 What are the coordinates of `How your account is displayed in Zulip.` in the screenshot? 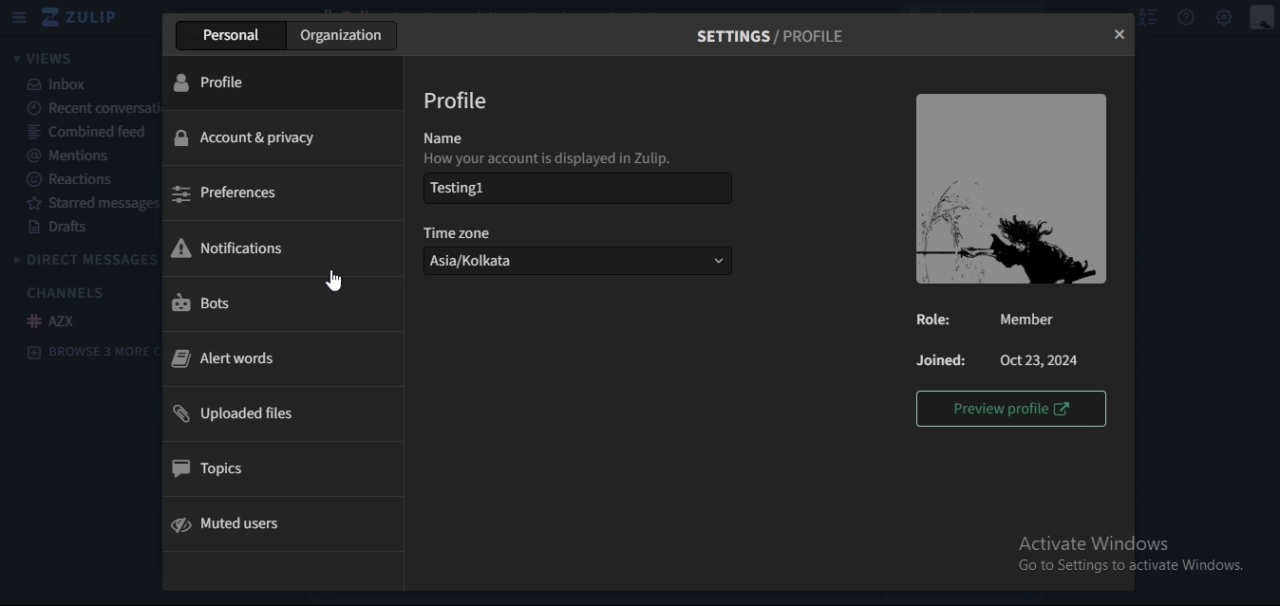 It's located at (556, 159).